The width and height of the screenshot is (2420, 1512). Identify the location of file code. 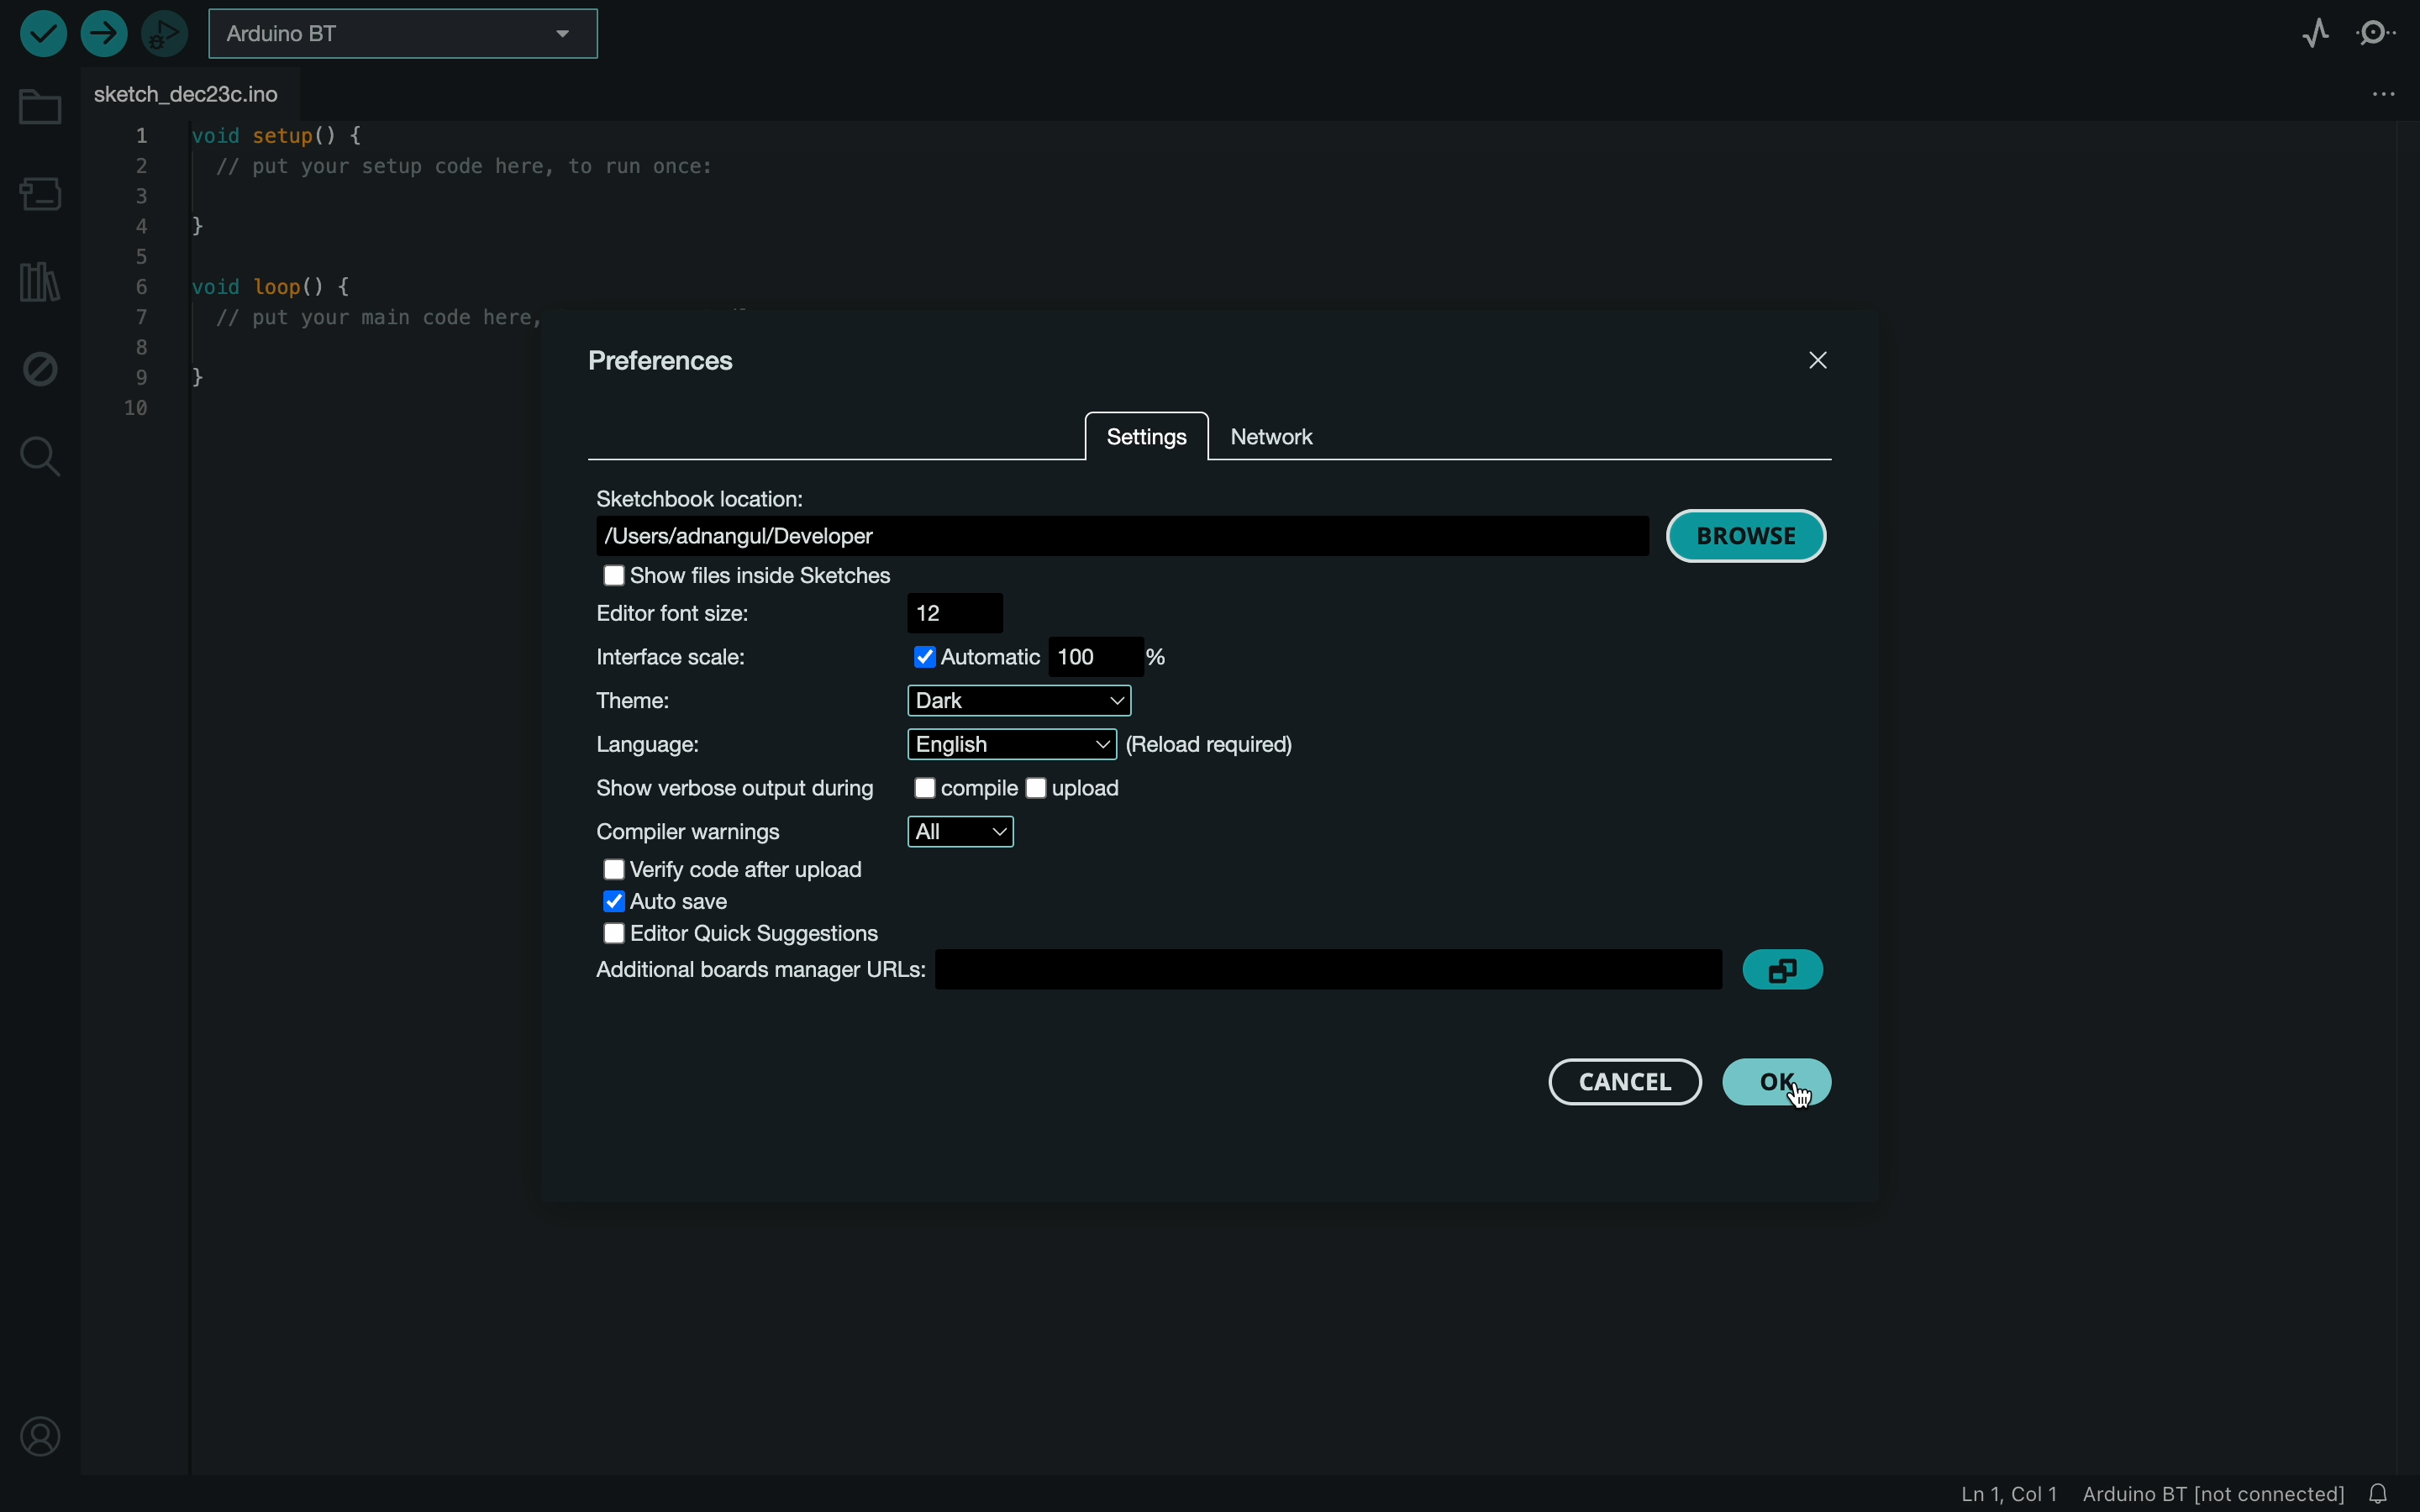
(318, 403).